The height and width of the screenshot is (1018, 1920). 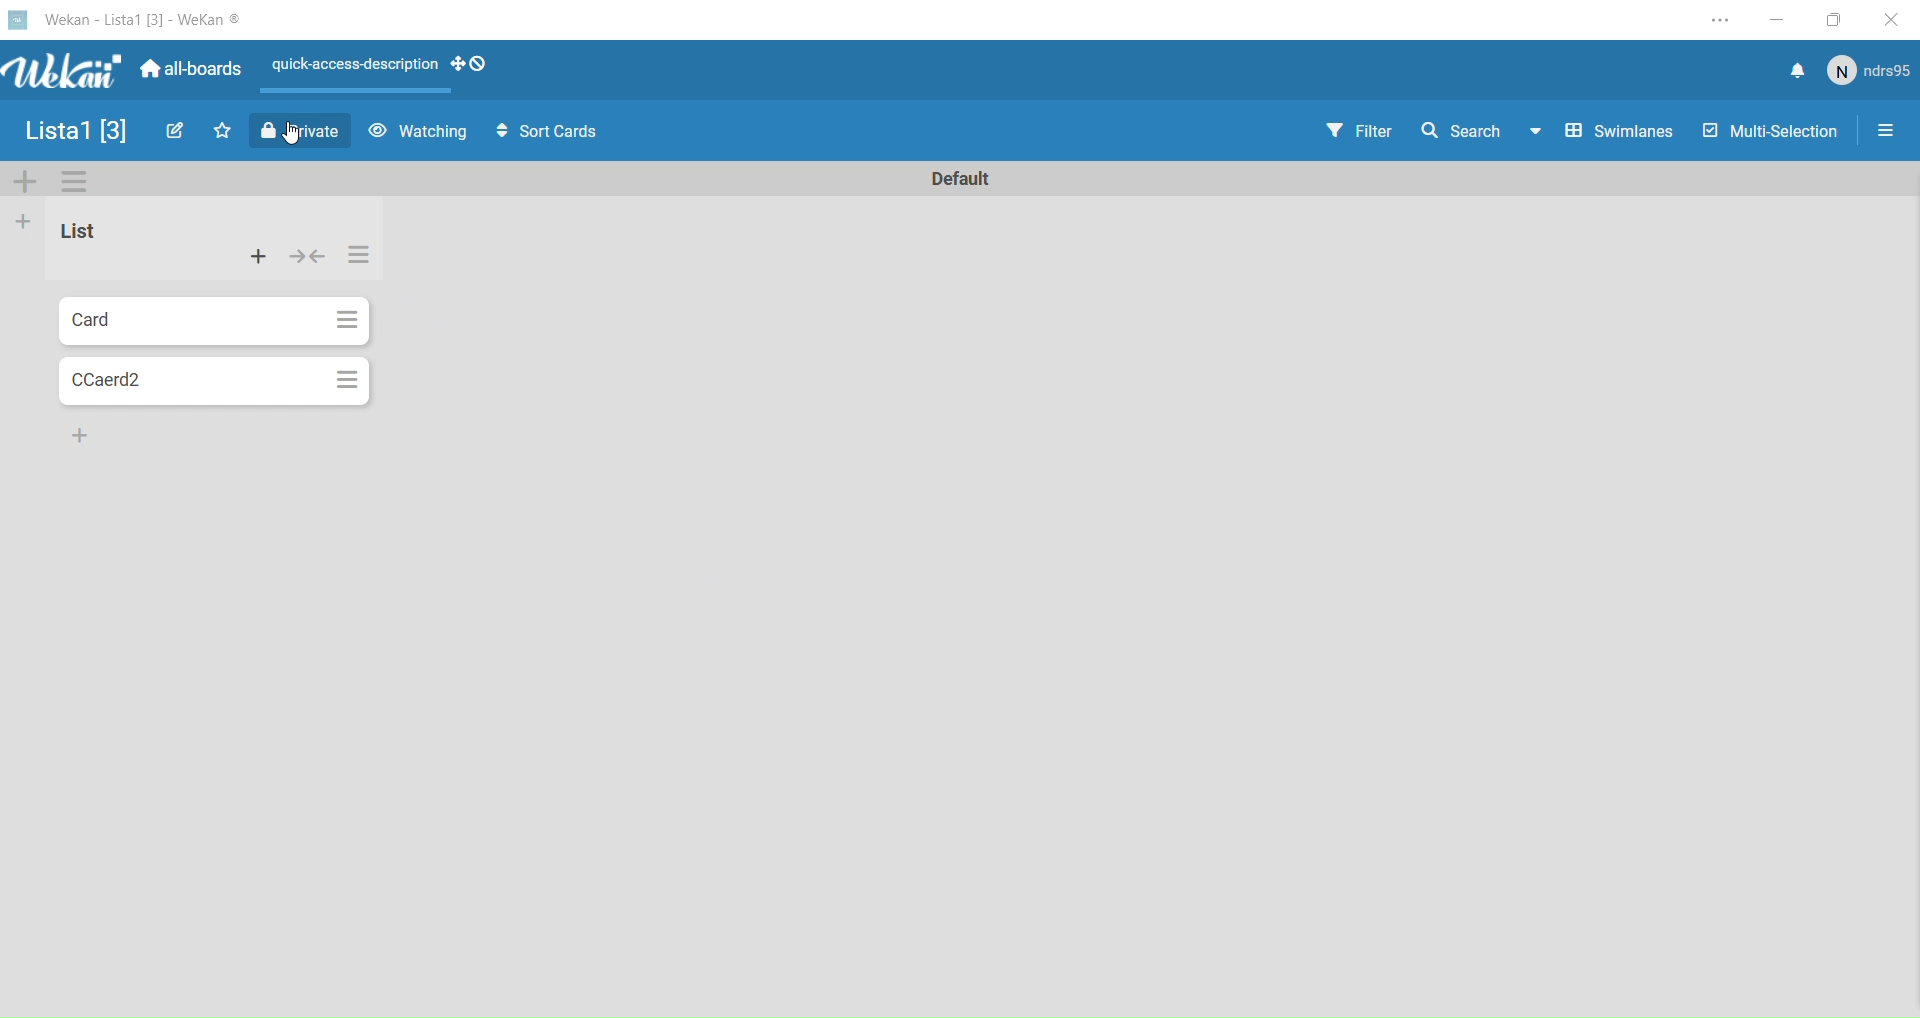 What do you see at coordinates (1866, 71) in the screenshot?
I see `User` at bounding box center [1866, 71].